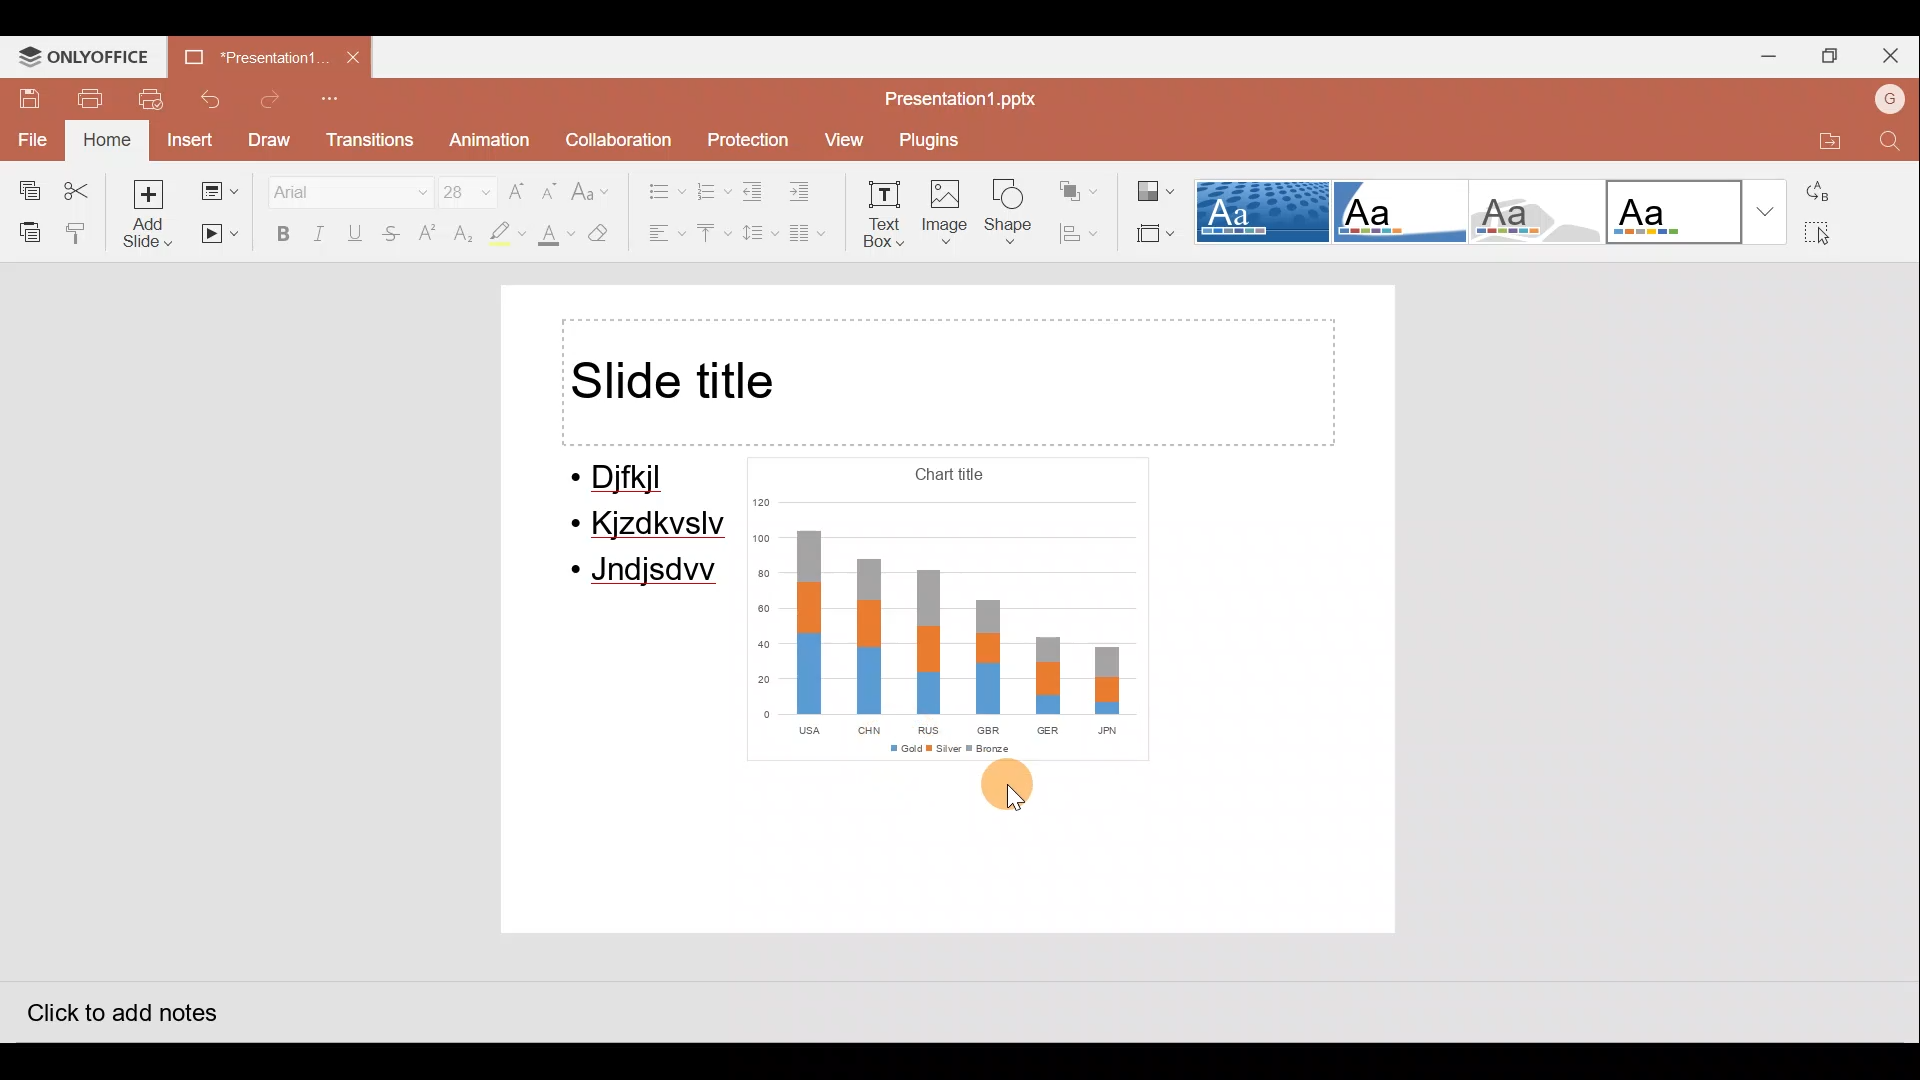 Image resolution: width=1920 pixels, height=1080 pixels. Describe the element at coordinates (253, 55) in the screenshot. I see `Presentation1.` at that location.